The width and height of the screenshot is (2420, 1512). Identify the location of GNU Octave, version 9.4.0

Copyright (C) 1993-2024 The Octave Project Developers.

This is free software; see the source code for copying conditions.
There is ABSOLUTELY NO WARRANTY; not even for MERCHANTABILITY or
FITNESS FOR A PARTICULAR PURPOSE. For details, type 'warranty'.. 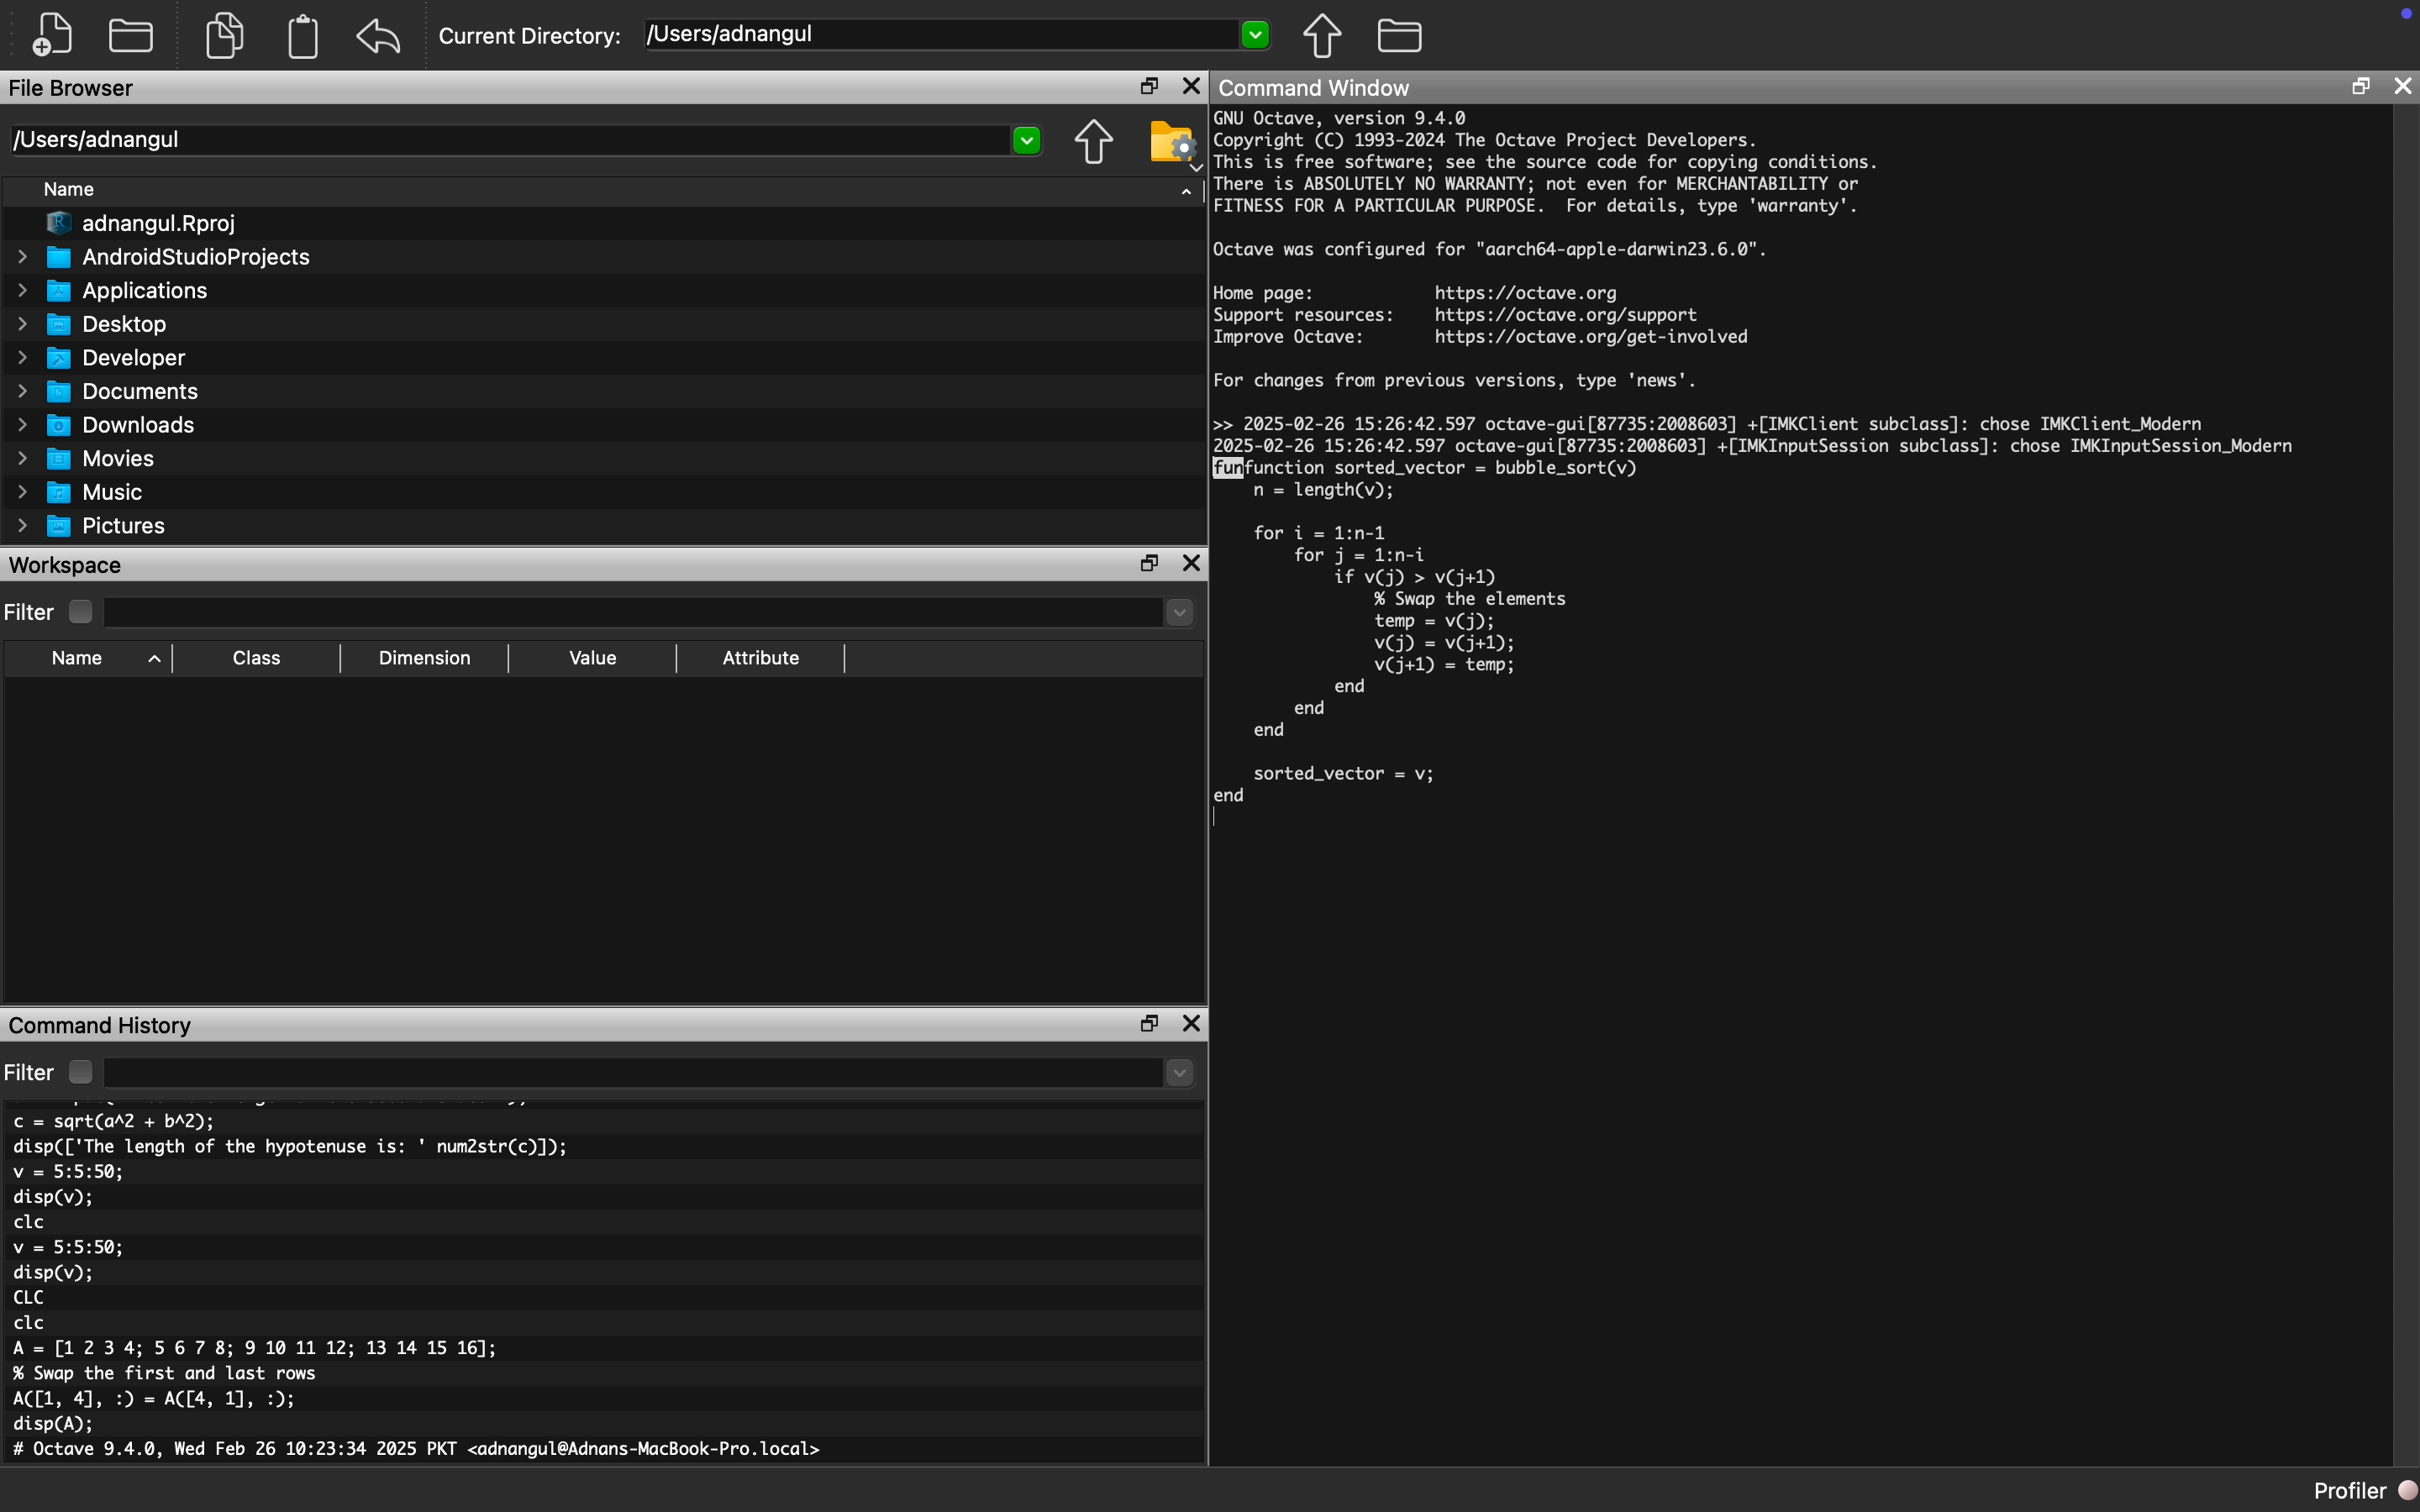
(1548, 165).